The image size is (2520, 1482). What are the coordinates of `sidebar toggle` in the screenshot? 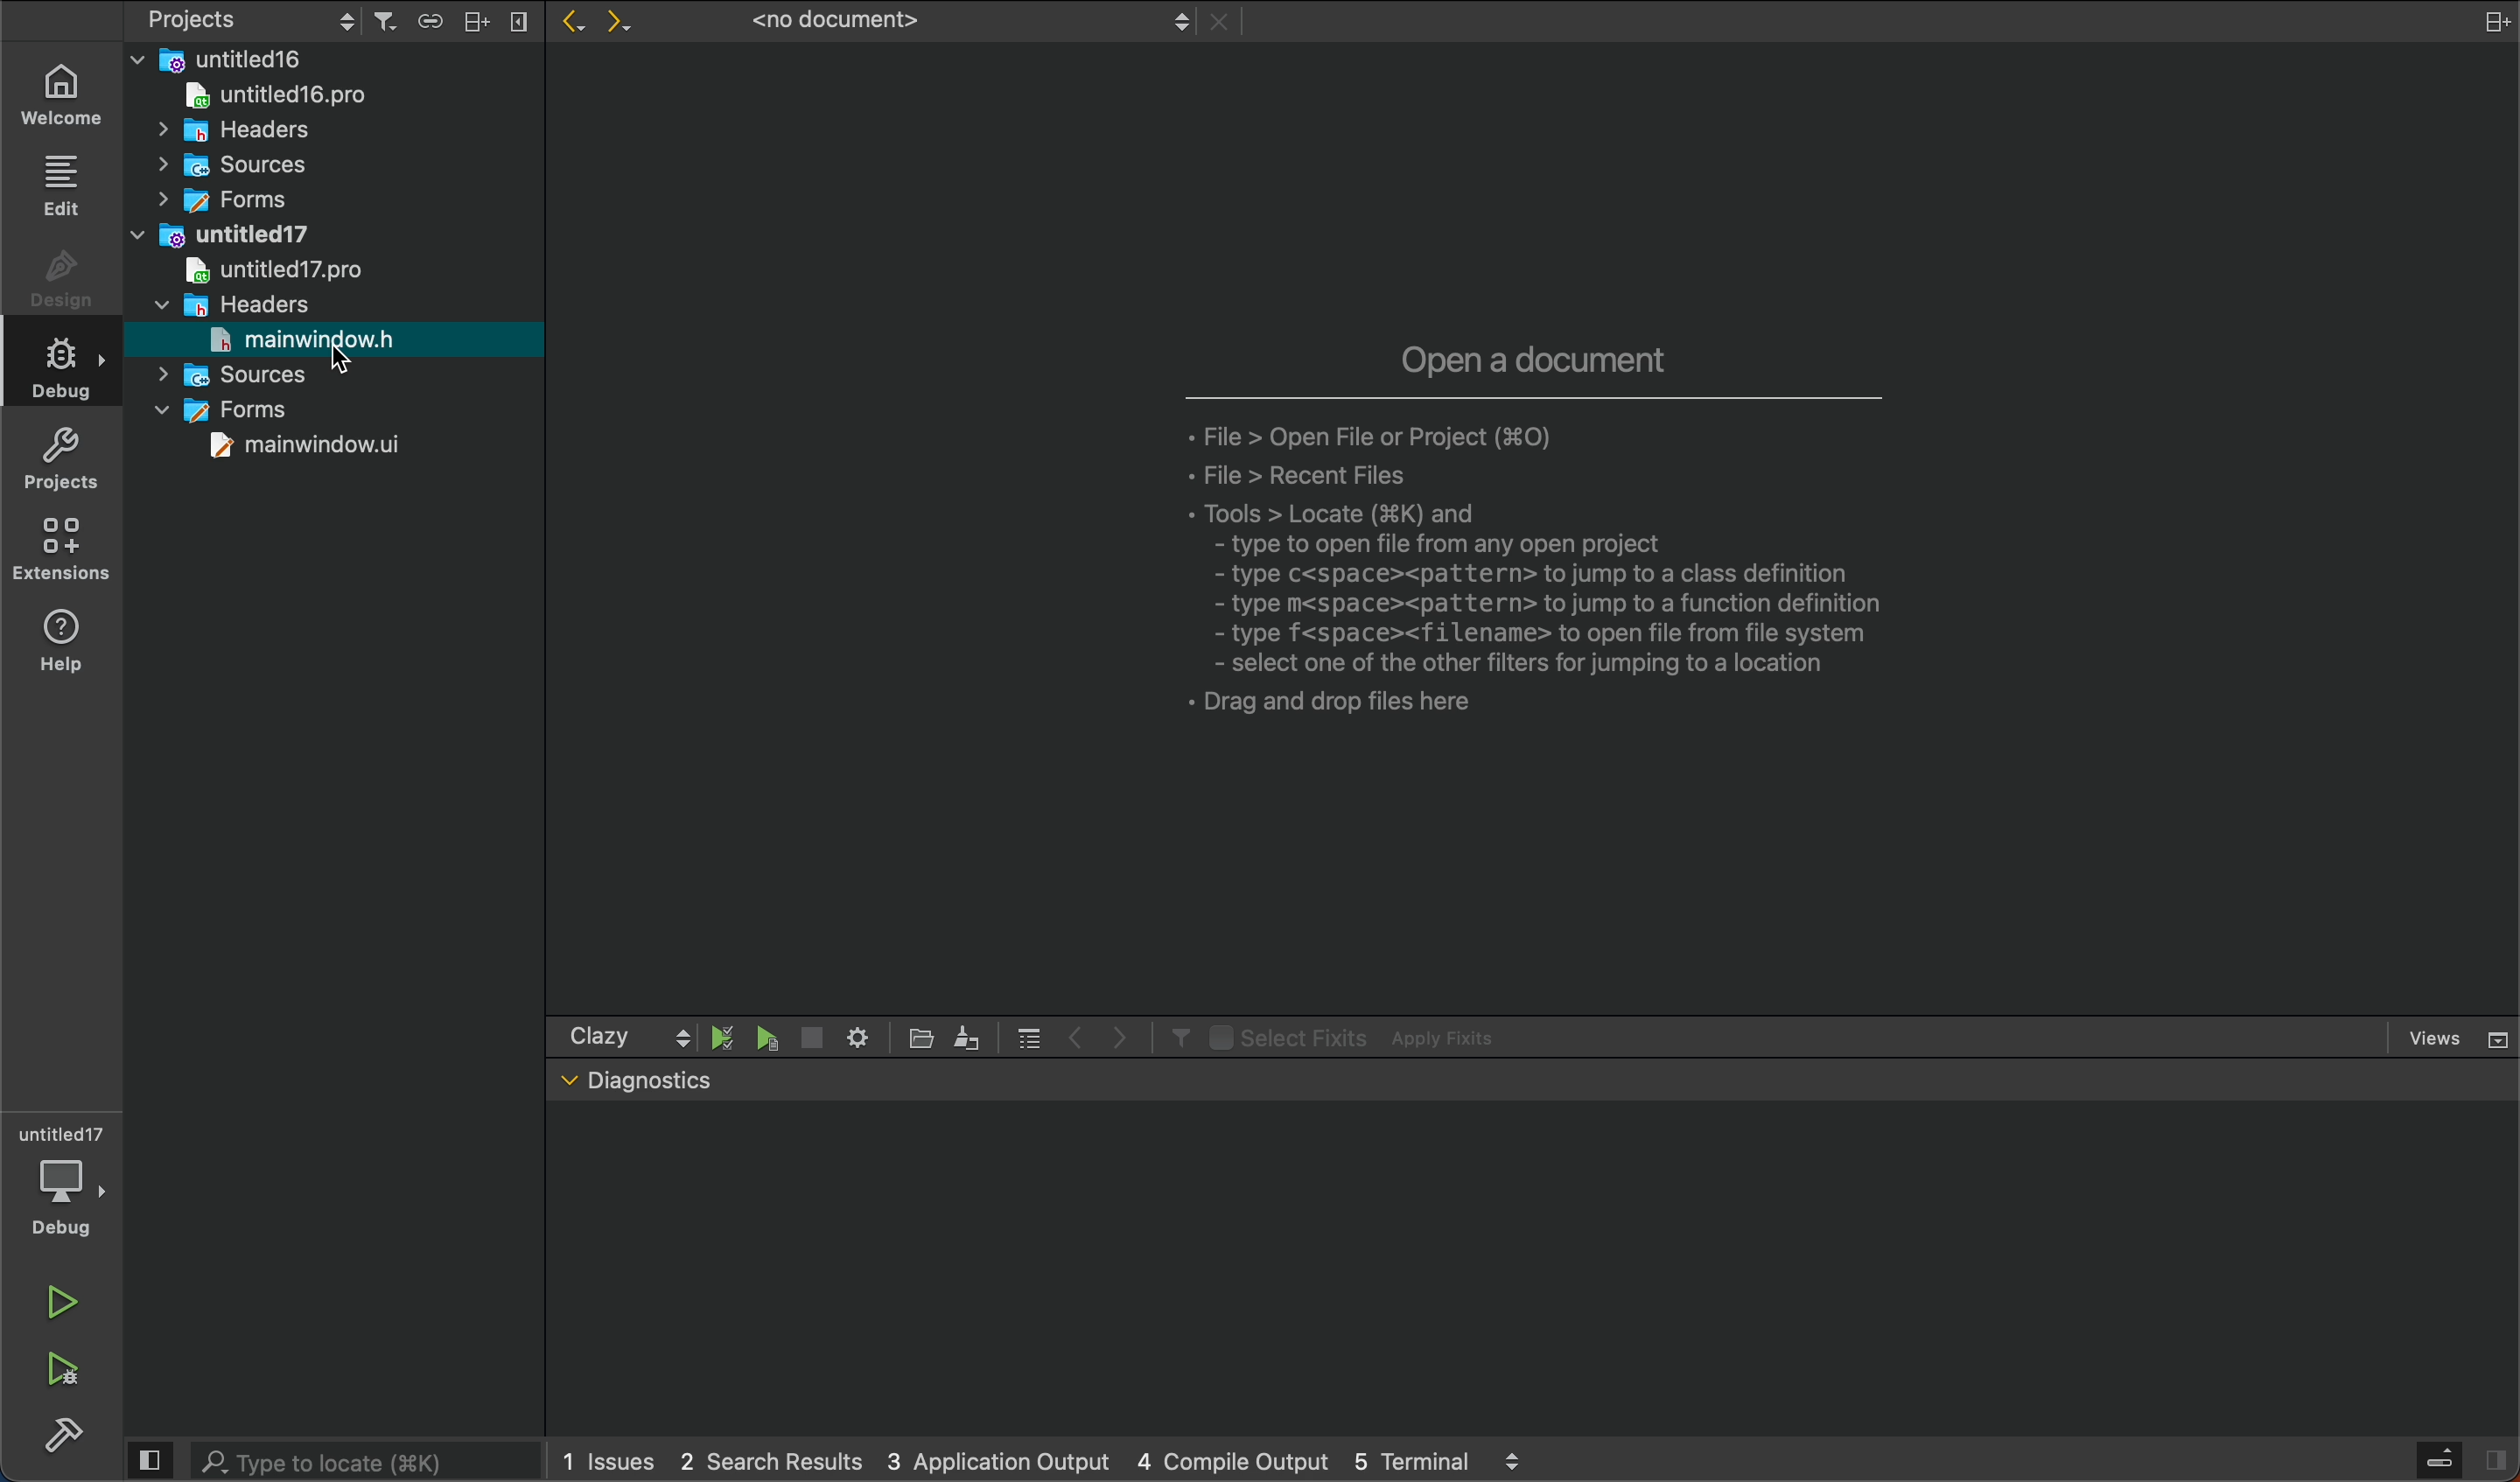 It's located at (2465, 1461).